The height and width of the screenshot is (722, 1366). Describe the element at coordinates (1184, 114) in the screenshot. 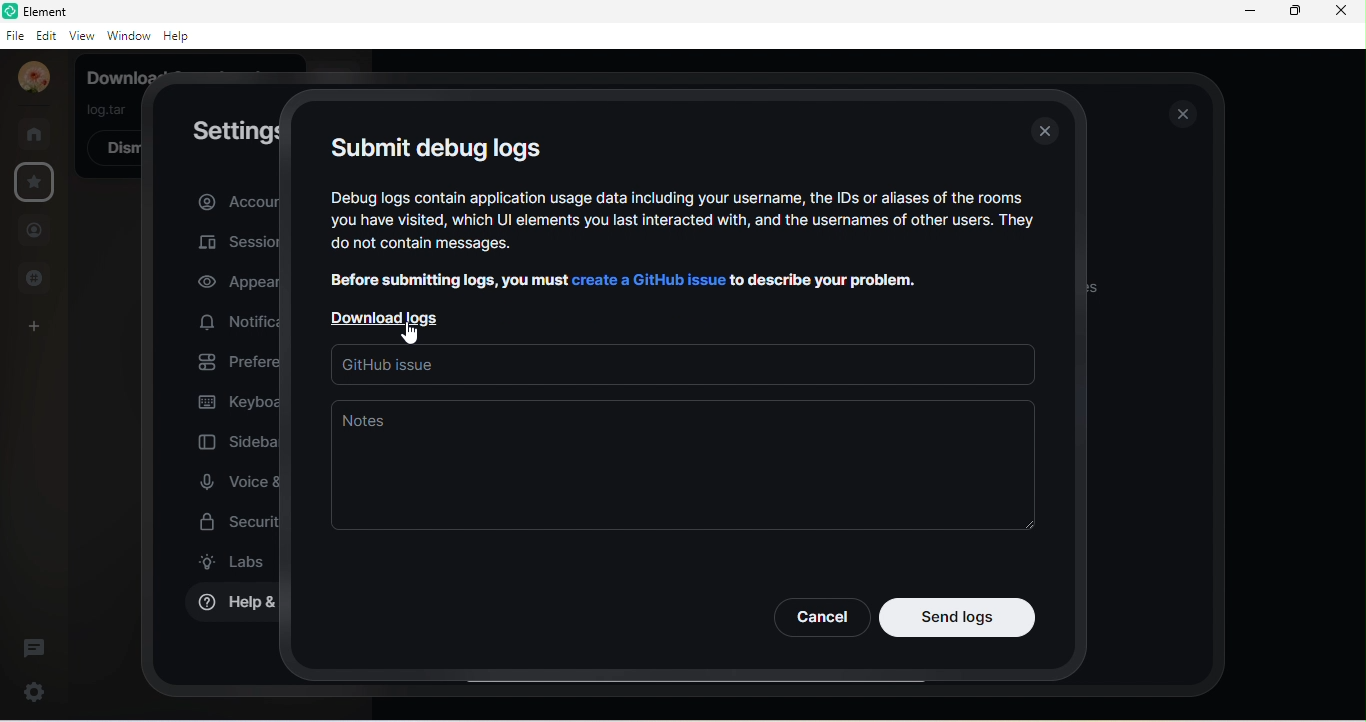

I see `close` at that location.